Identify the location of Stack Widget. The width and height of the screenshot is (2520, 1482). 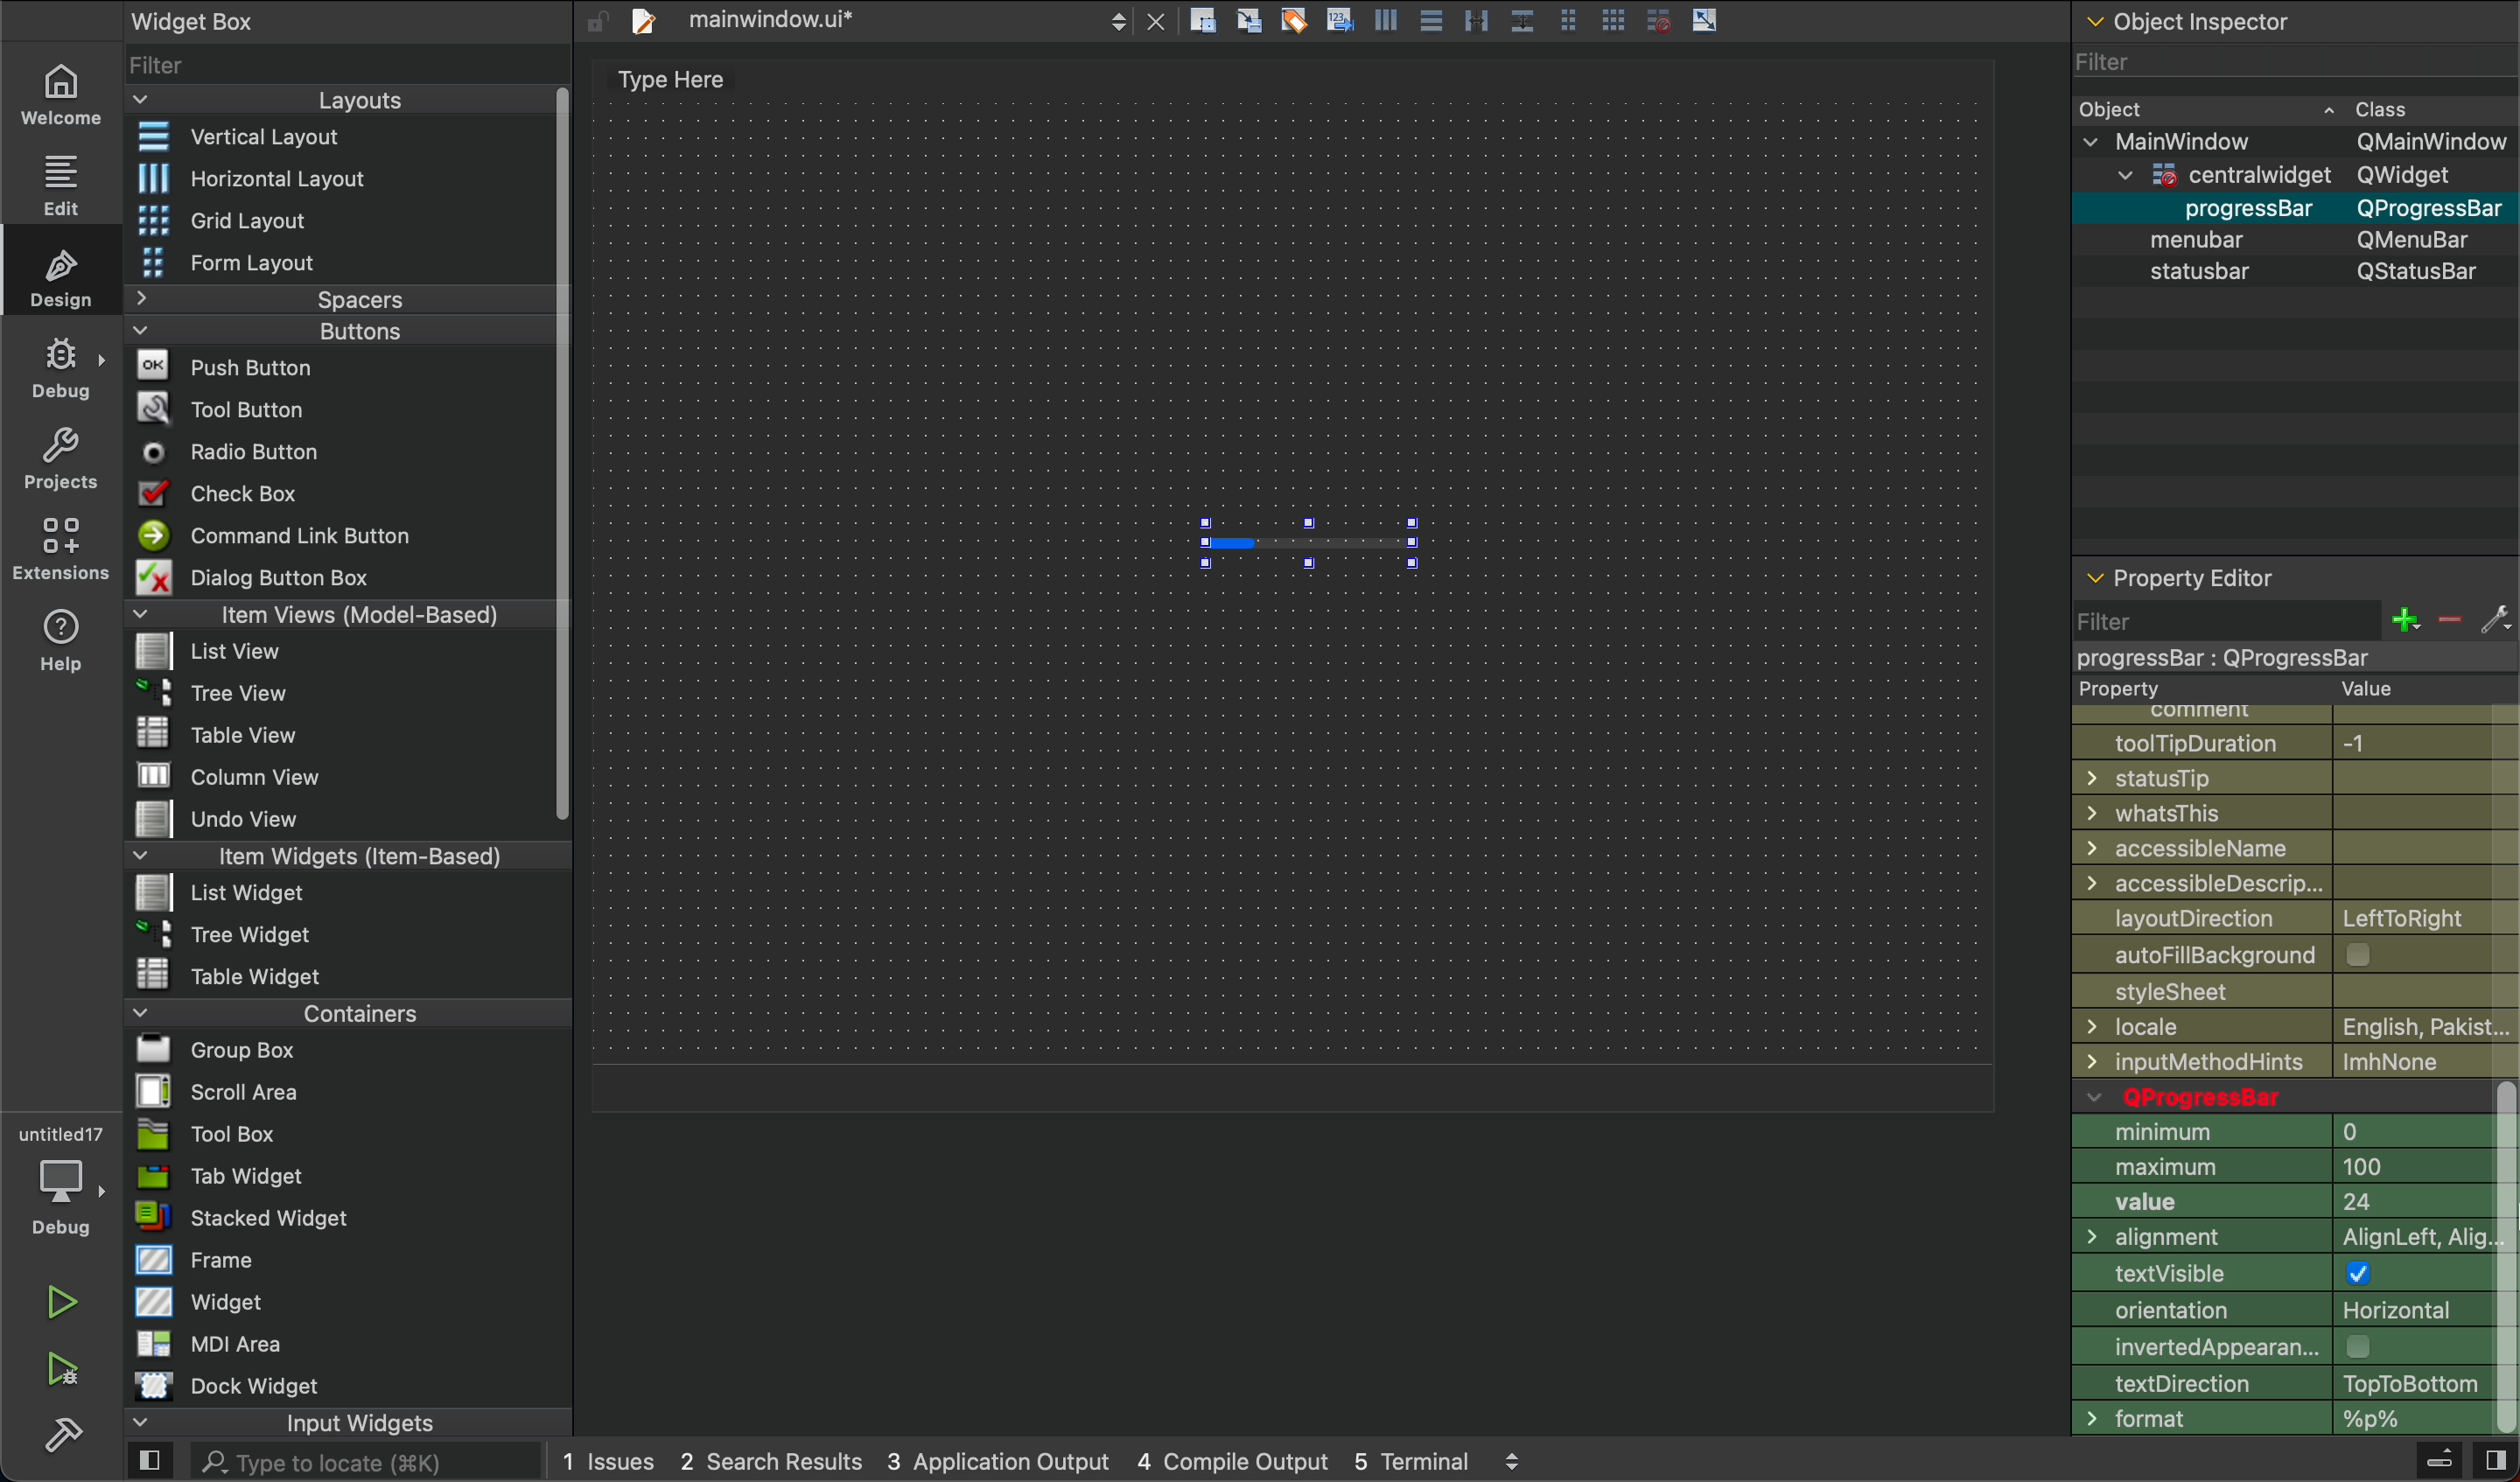
(312, 1218).